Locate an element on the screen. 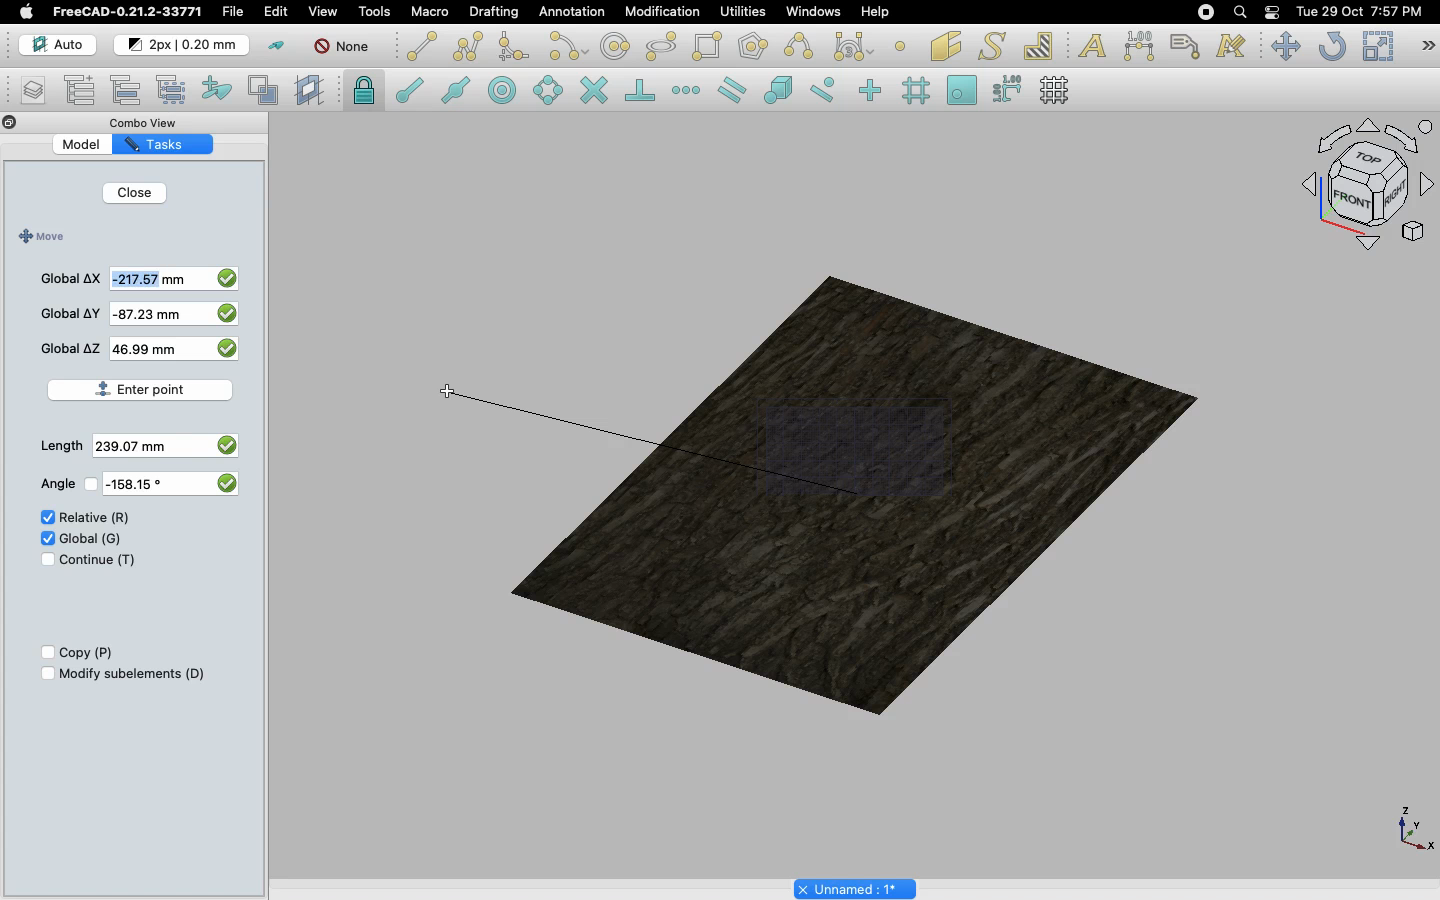 The height and width of the screenshot is (900, 1440). checkbox is located at coordinates (226, 316).